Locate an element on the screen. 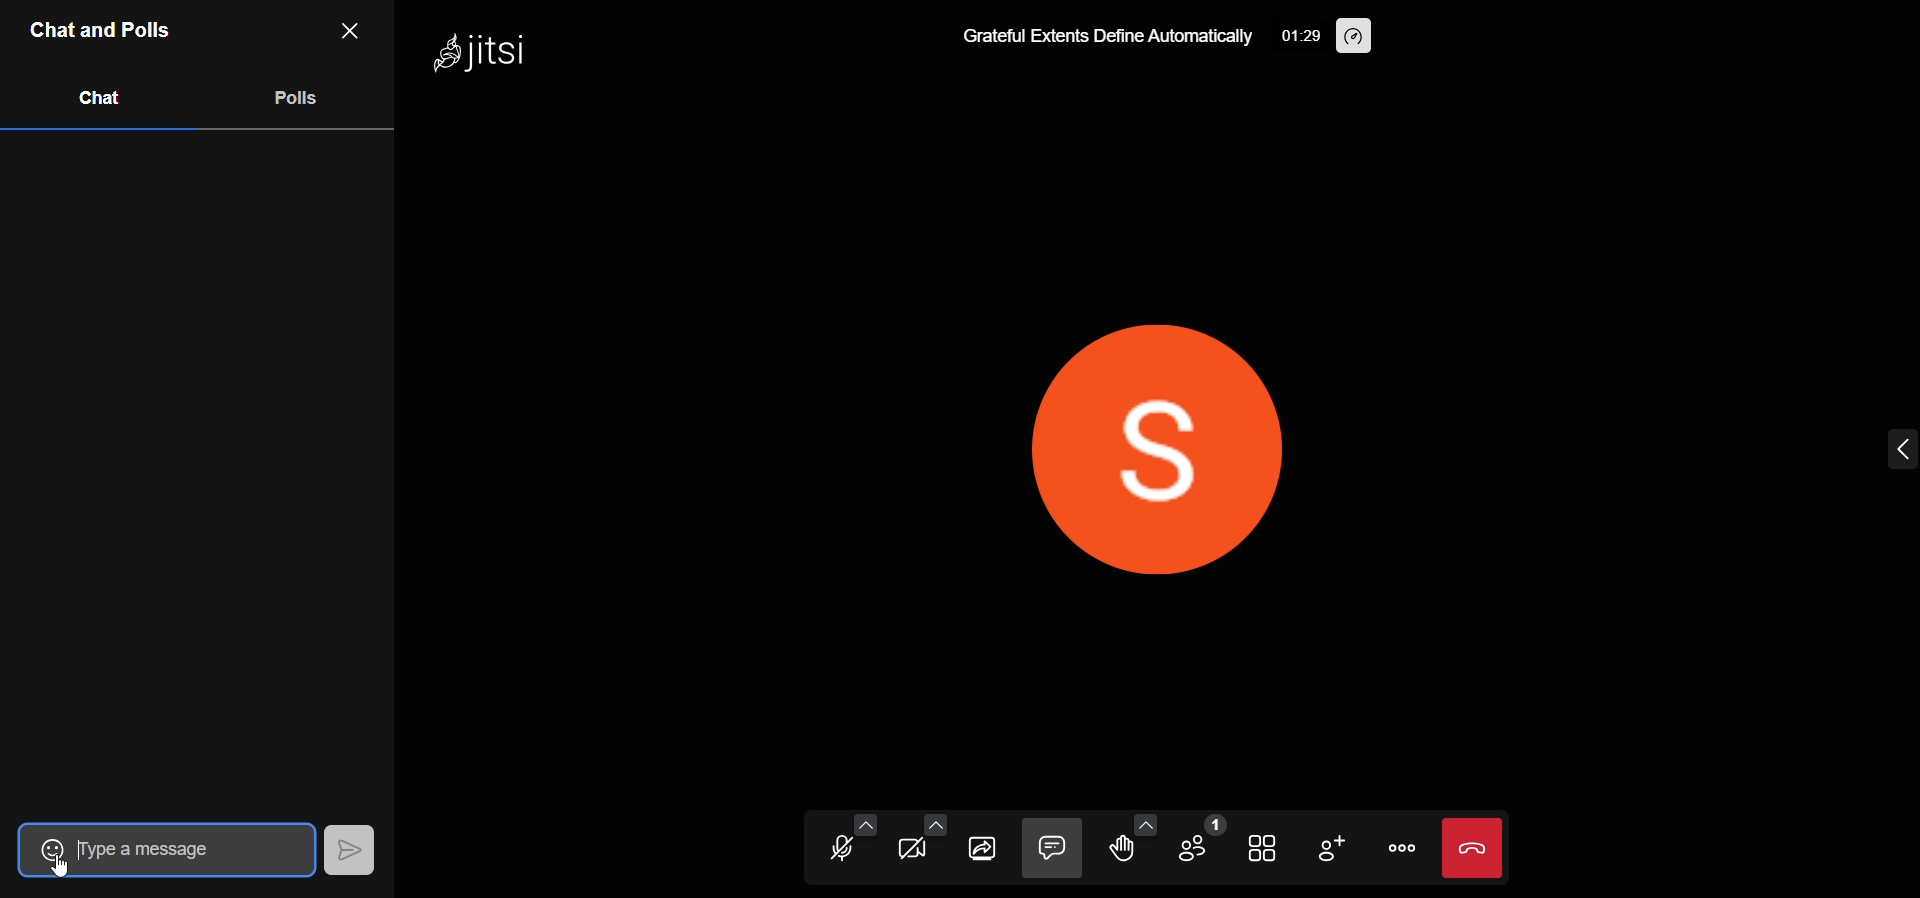  video setting is located at coordinates (935, 823).